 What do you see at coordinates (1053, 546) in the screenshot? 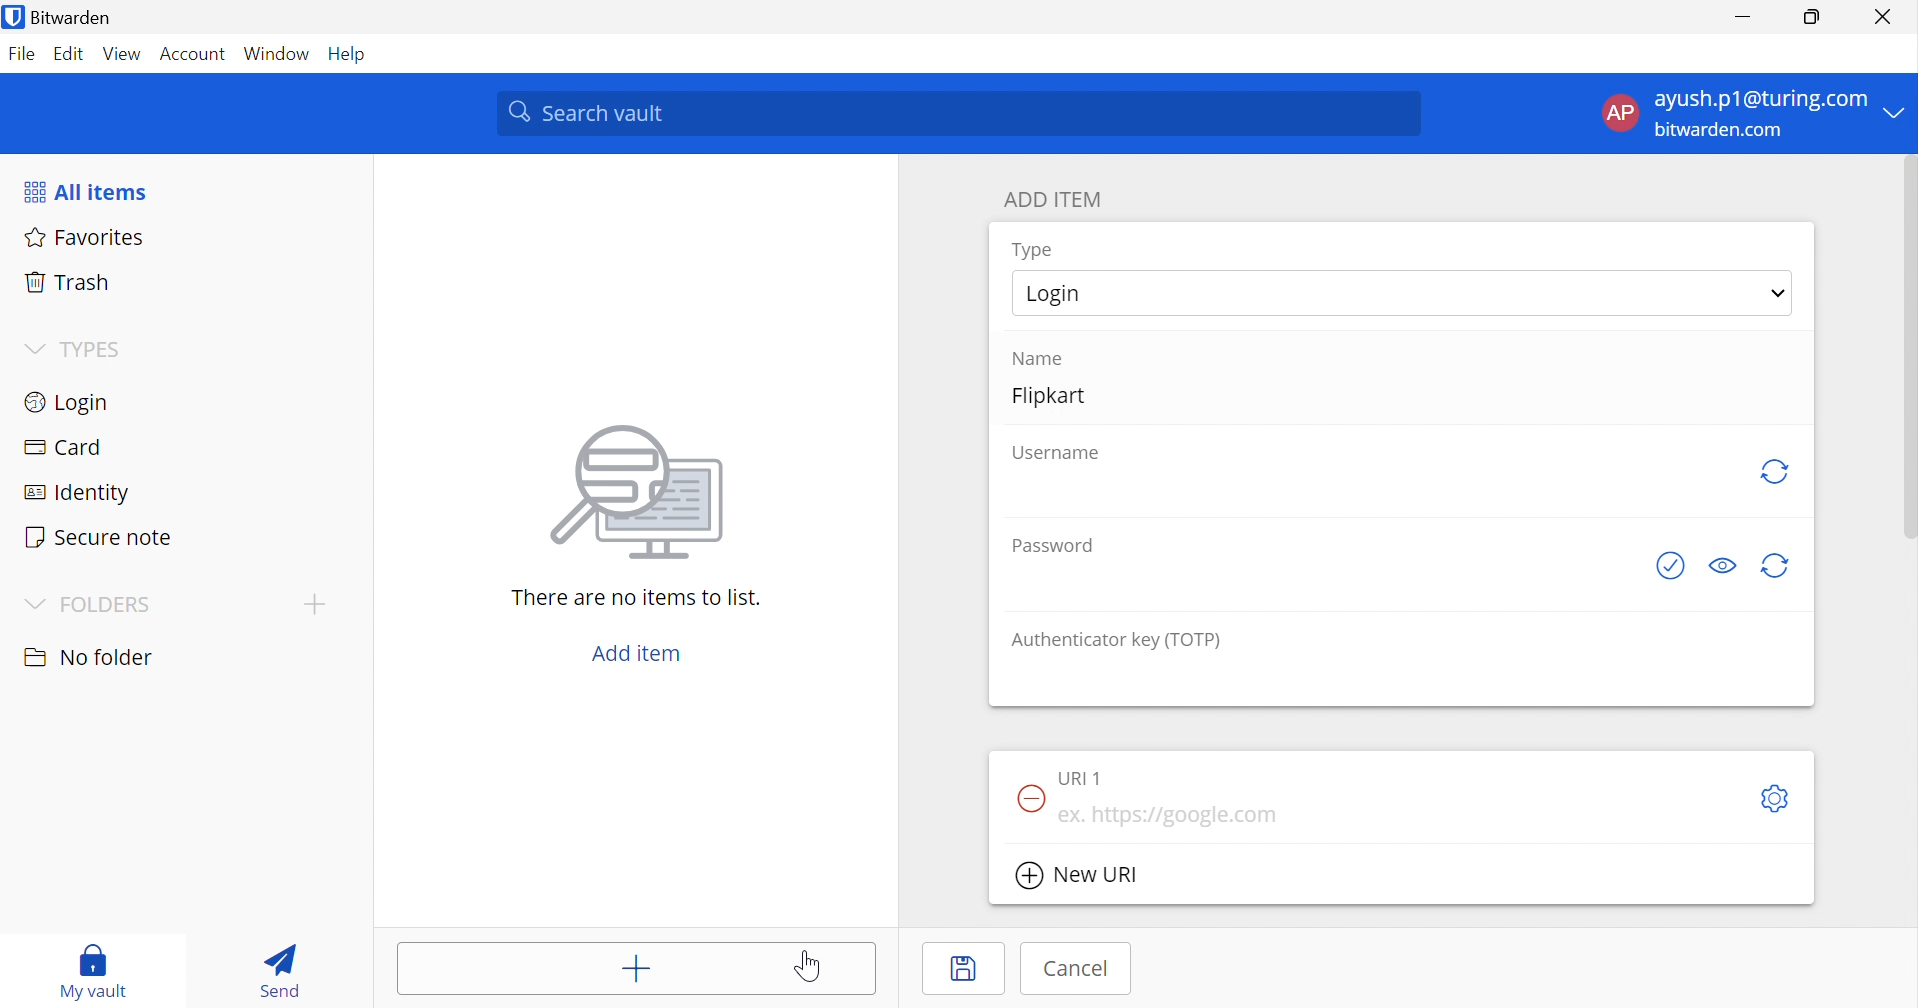
I see `Password` at bounding box center [1053, 546].